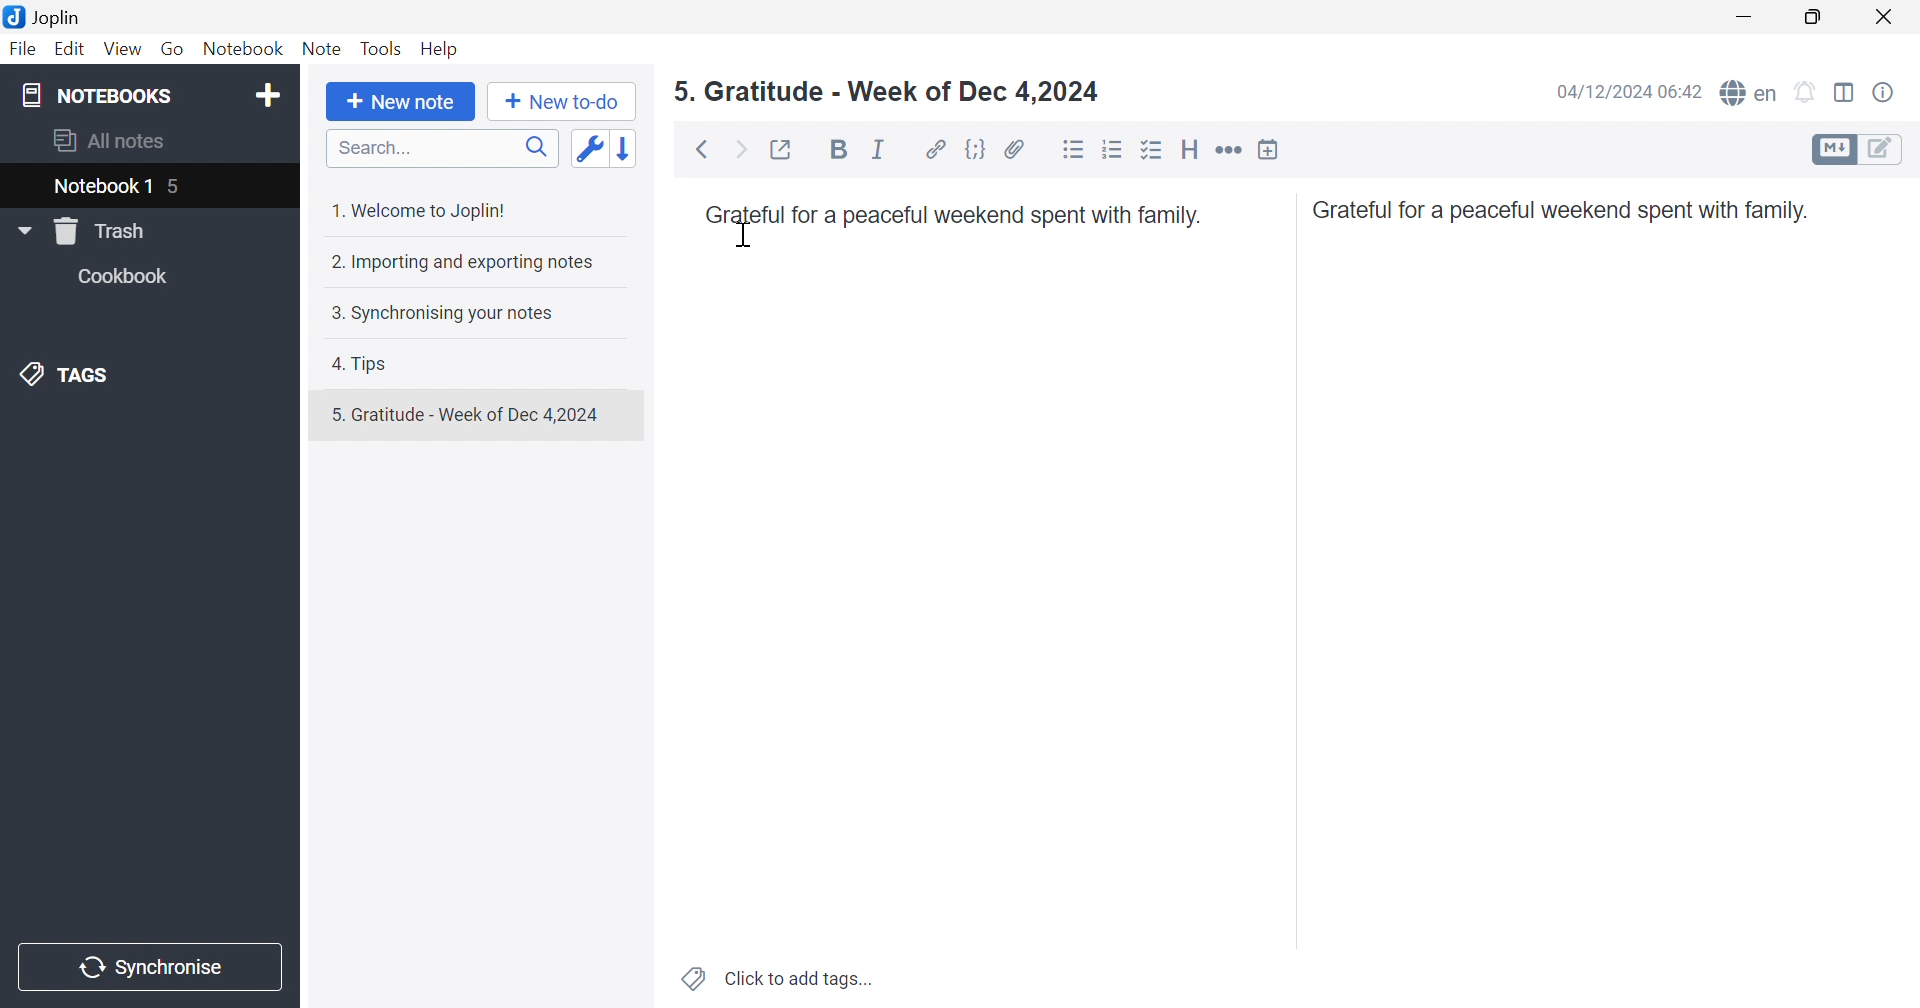 The width and height of the screenshot is (1920, 1008). Describe the element at coordinates (976, 148) in the screenshot. I see `Code` at that location.